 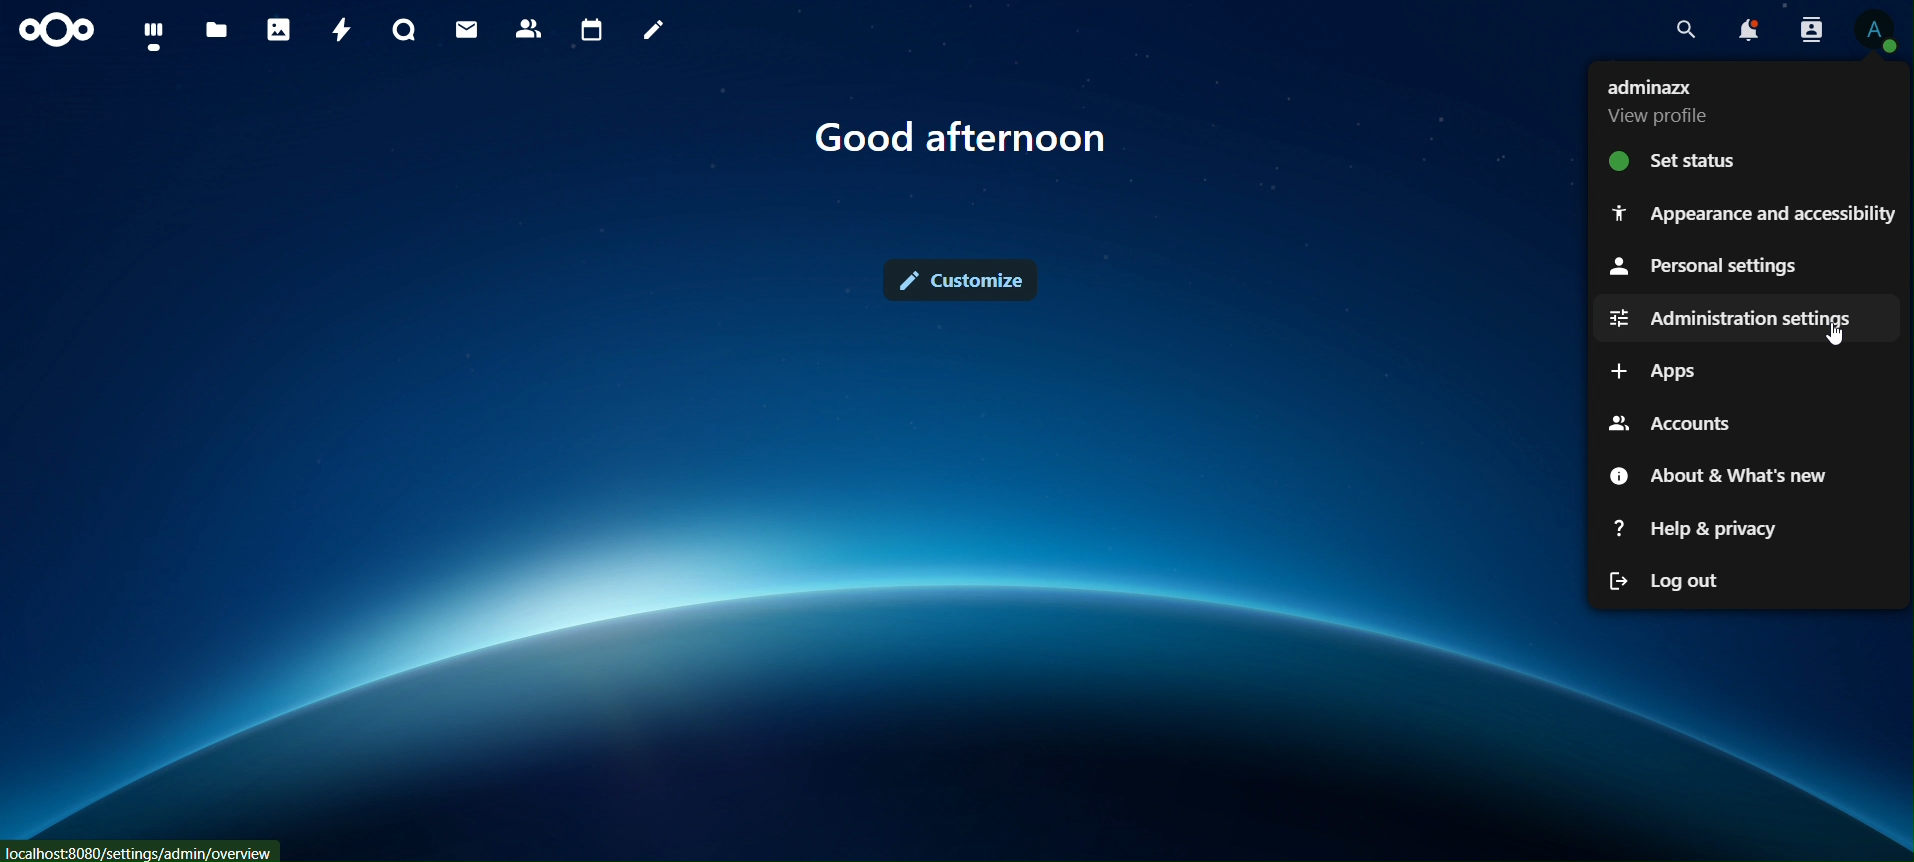 What do you see at coordinates (591, 32) in the screenshot?
I see `calendar` at bounding box center [591, 32].